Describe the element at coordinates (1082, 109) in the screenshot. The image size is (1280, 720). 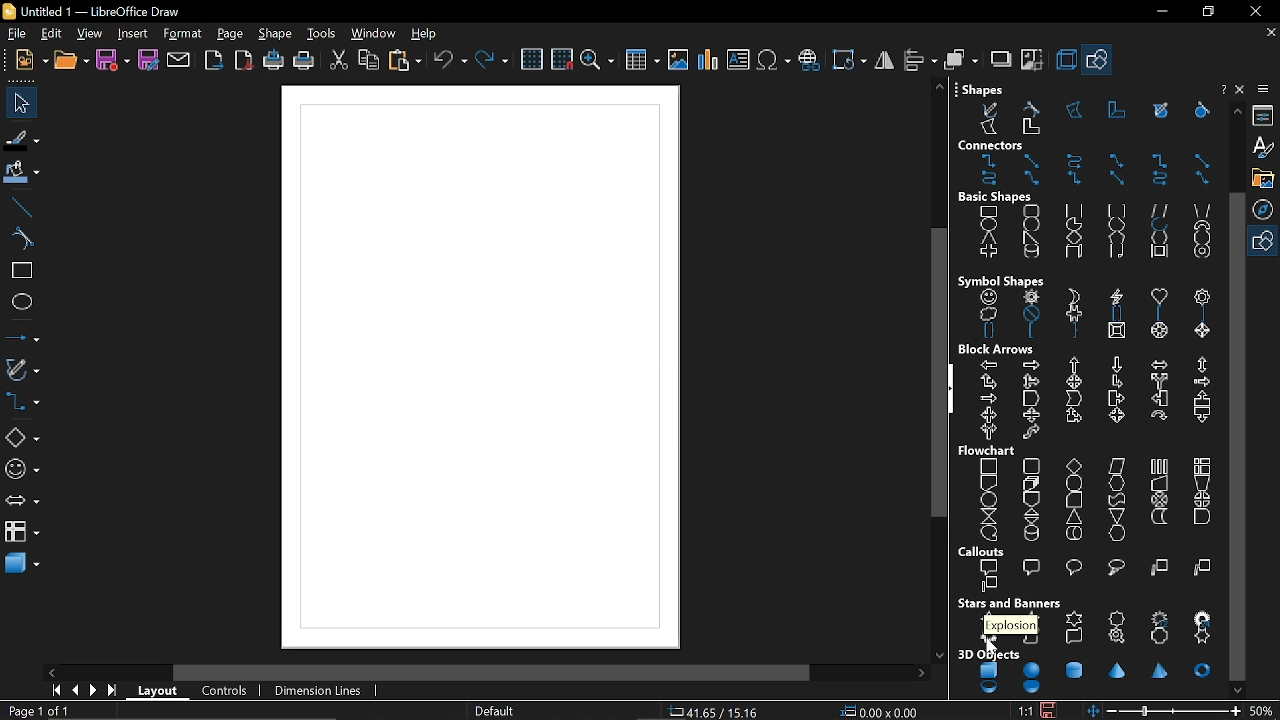
I see `Shapes` at that location.